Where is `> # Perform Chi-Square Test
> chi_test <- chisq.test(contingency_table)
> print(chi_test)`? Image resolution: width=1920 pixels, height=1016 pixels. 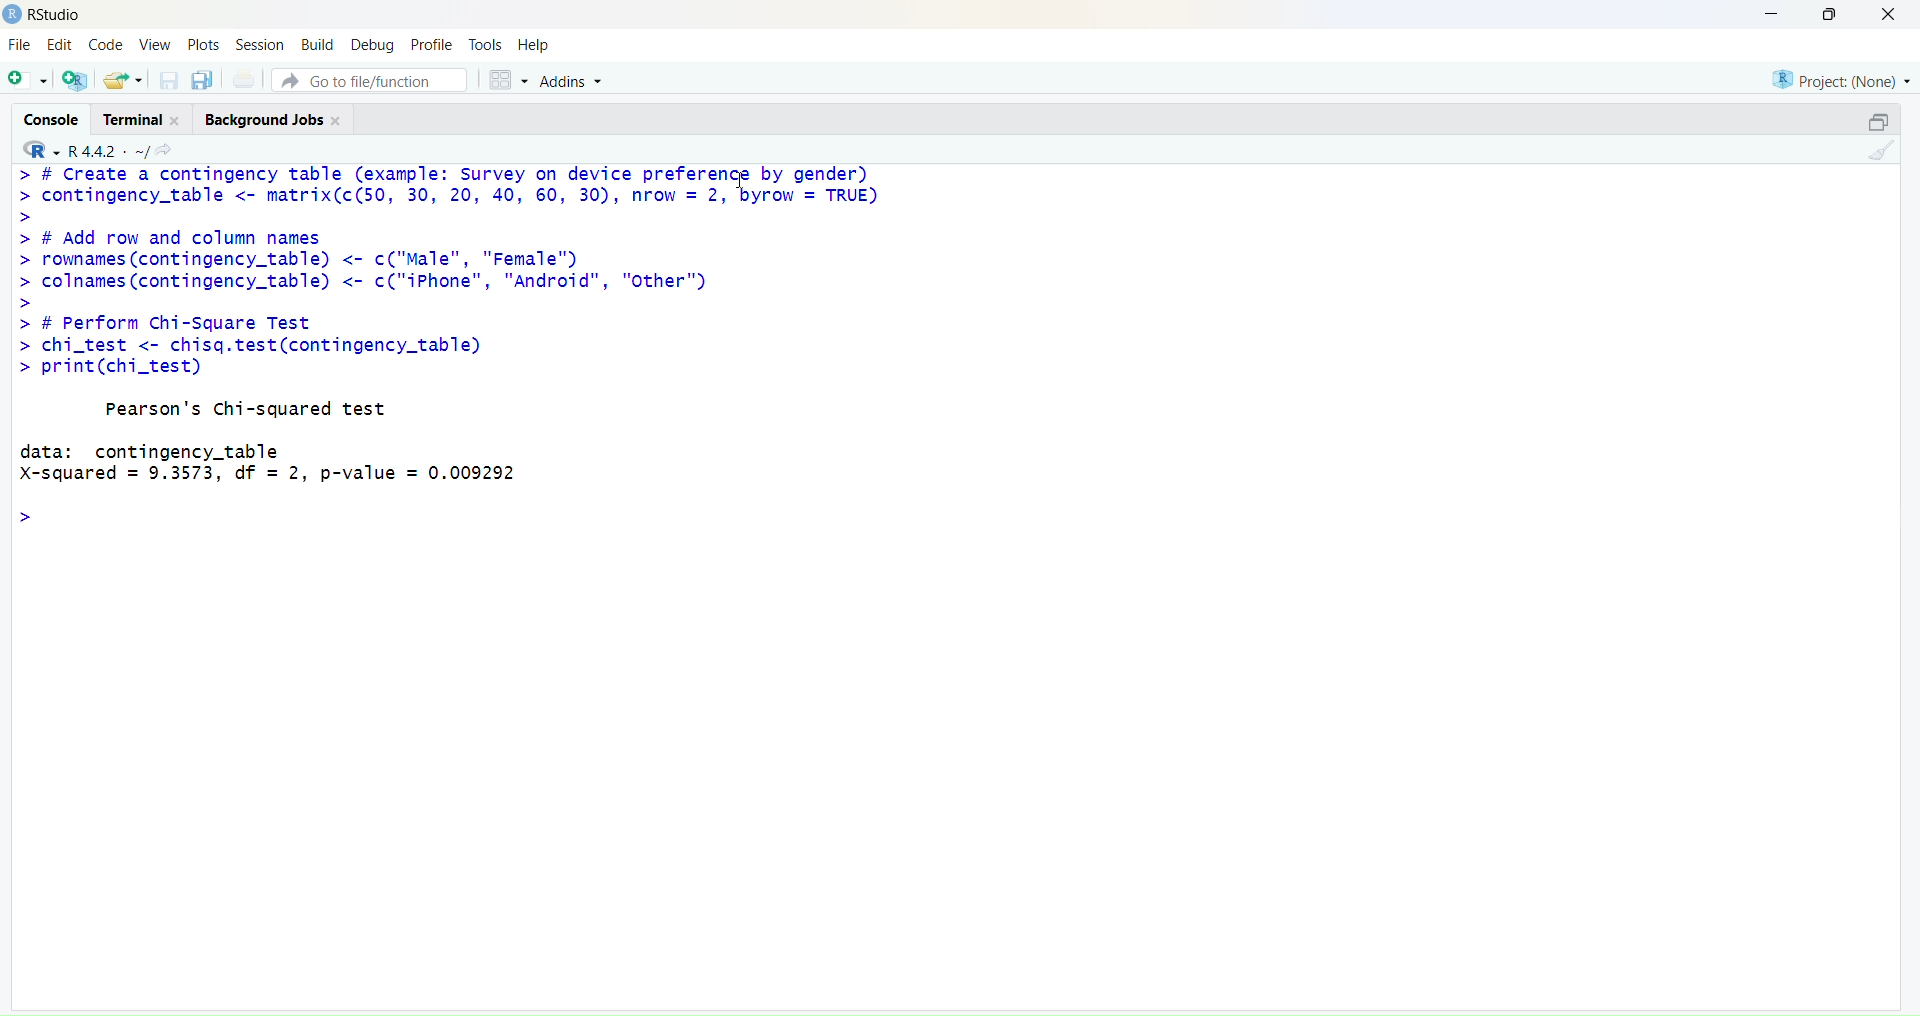
> # Perform Chi-Square Test
> chi_test <- chisq.test(contingency_table)
> print(chi_test) is located at coordinates (251, 347).